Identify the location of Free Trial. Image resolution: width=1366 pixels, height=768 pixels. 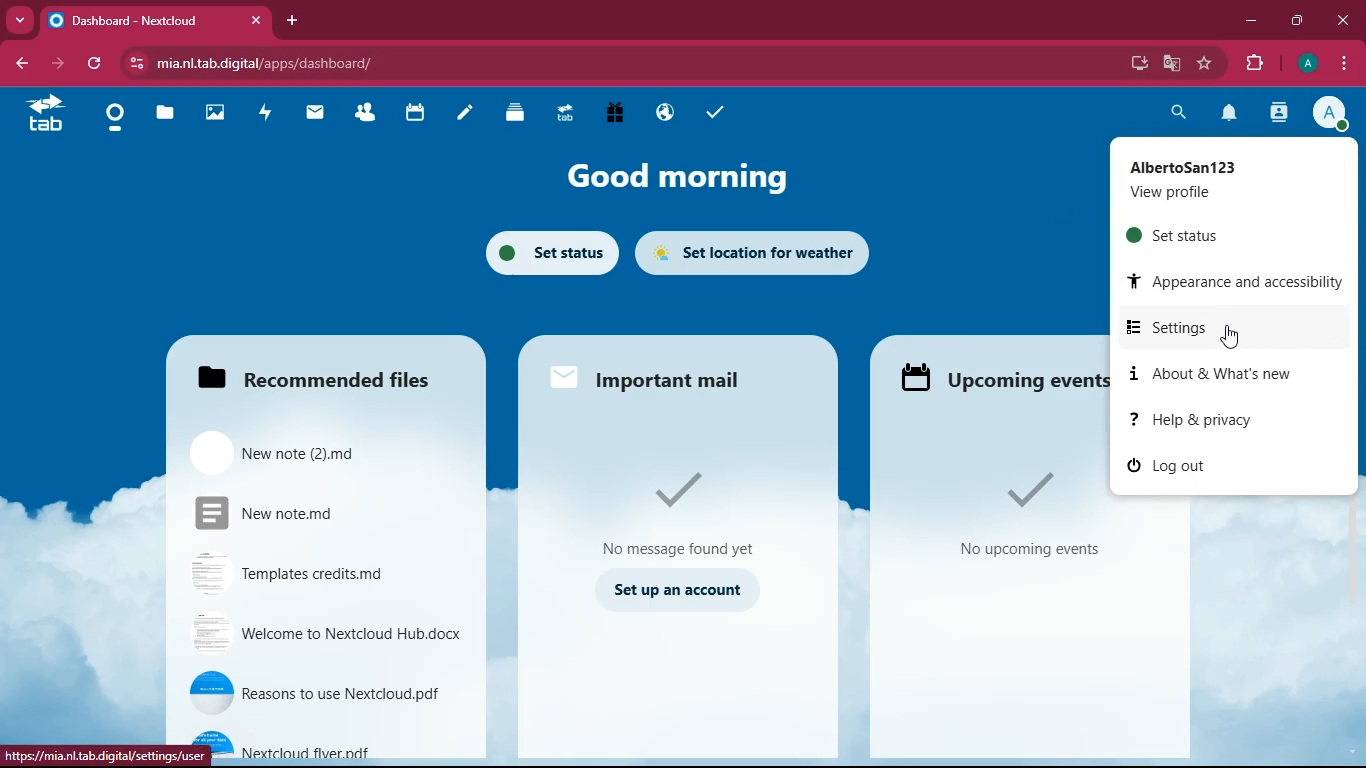
(613, 114).